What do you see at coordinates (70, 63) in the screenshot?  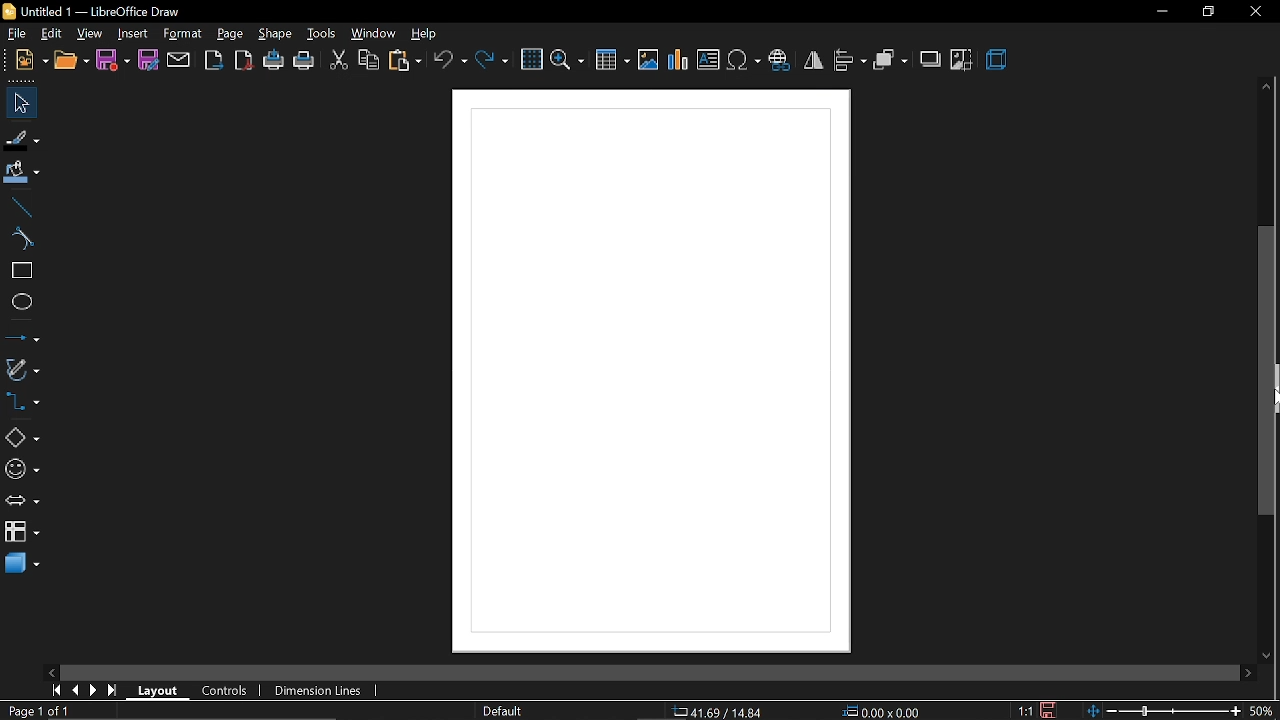 I see `open` at bounding box center [70, 63].